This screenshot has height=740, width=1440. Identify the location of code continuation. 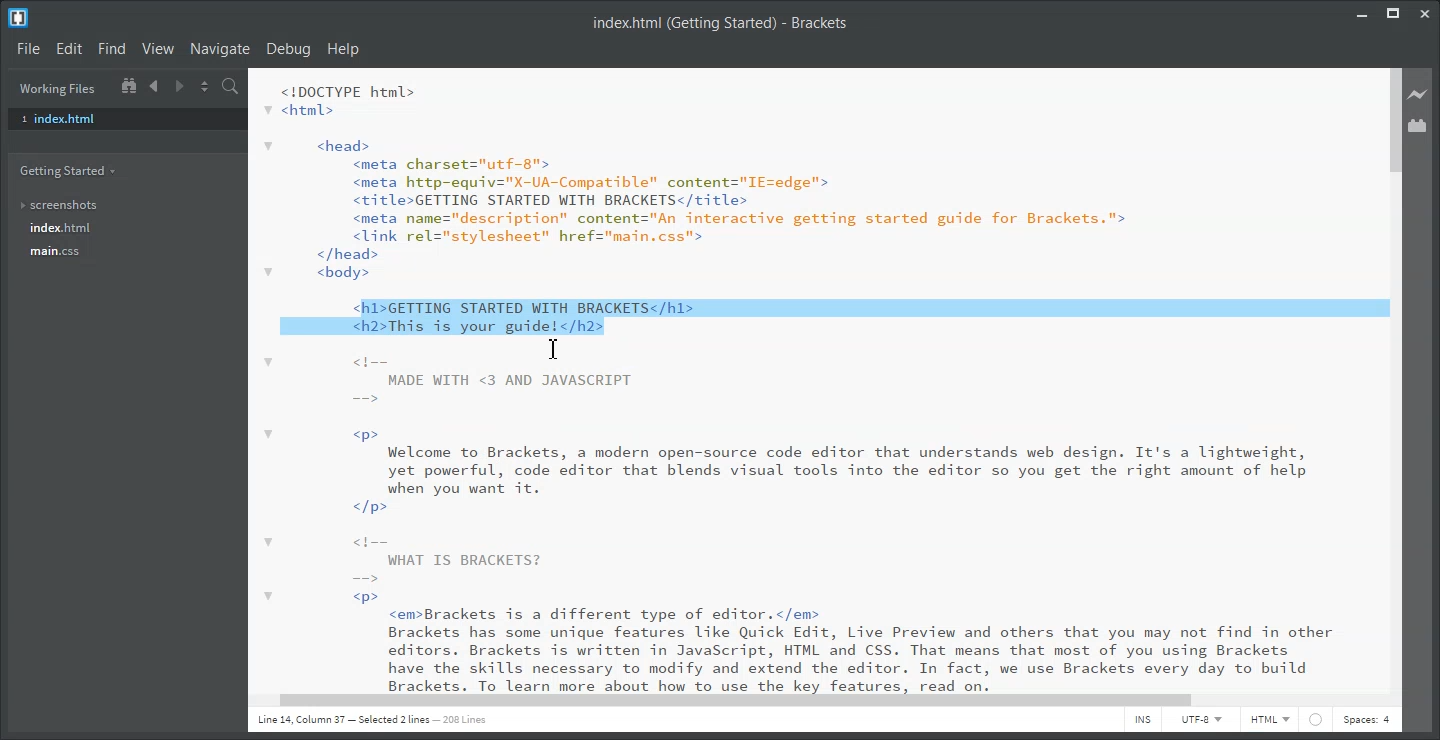
(803, 525).